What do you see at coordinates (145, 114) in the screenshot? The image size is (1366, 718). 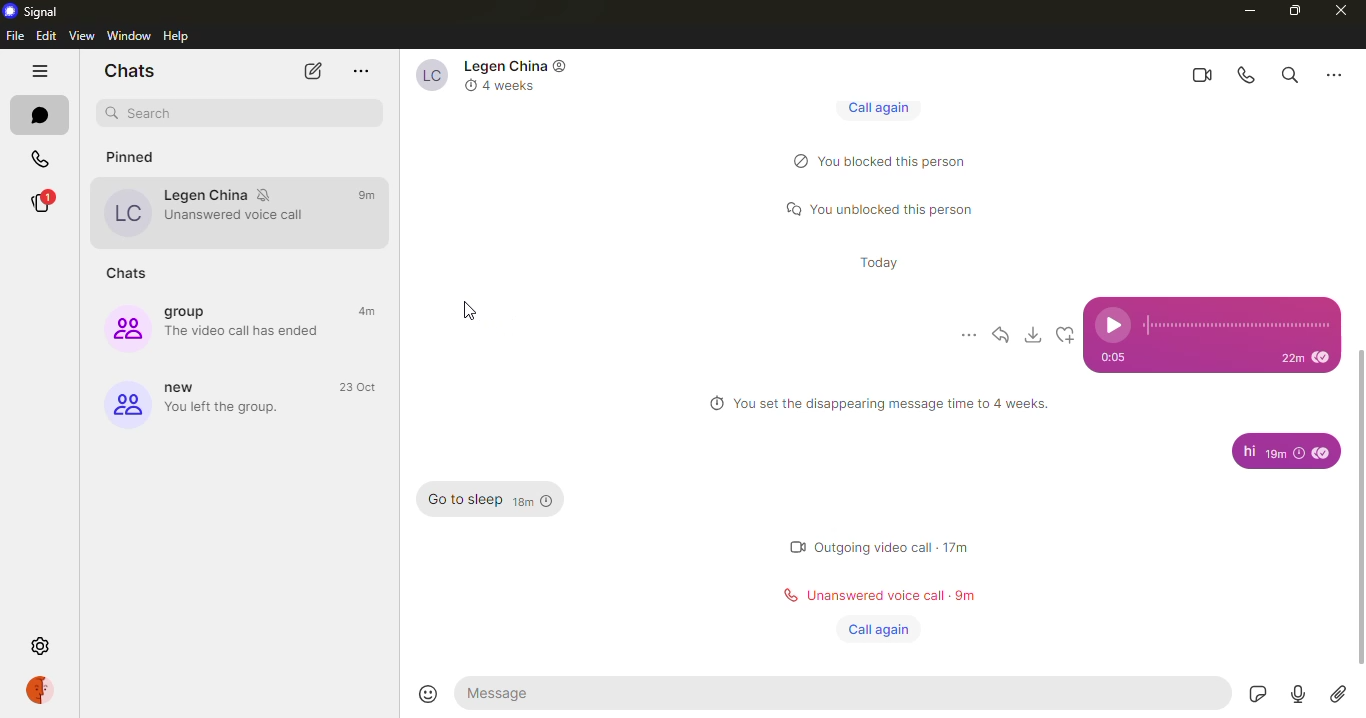 I see `search` at bounding box center [145, 114].